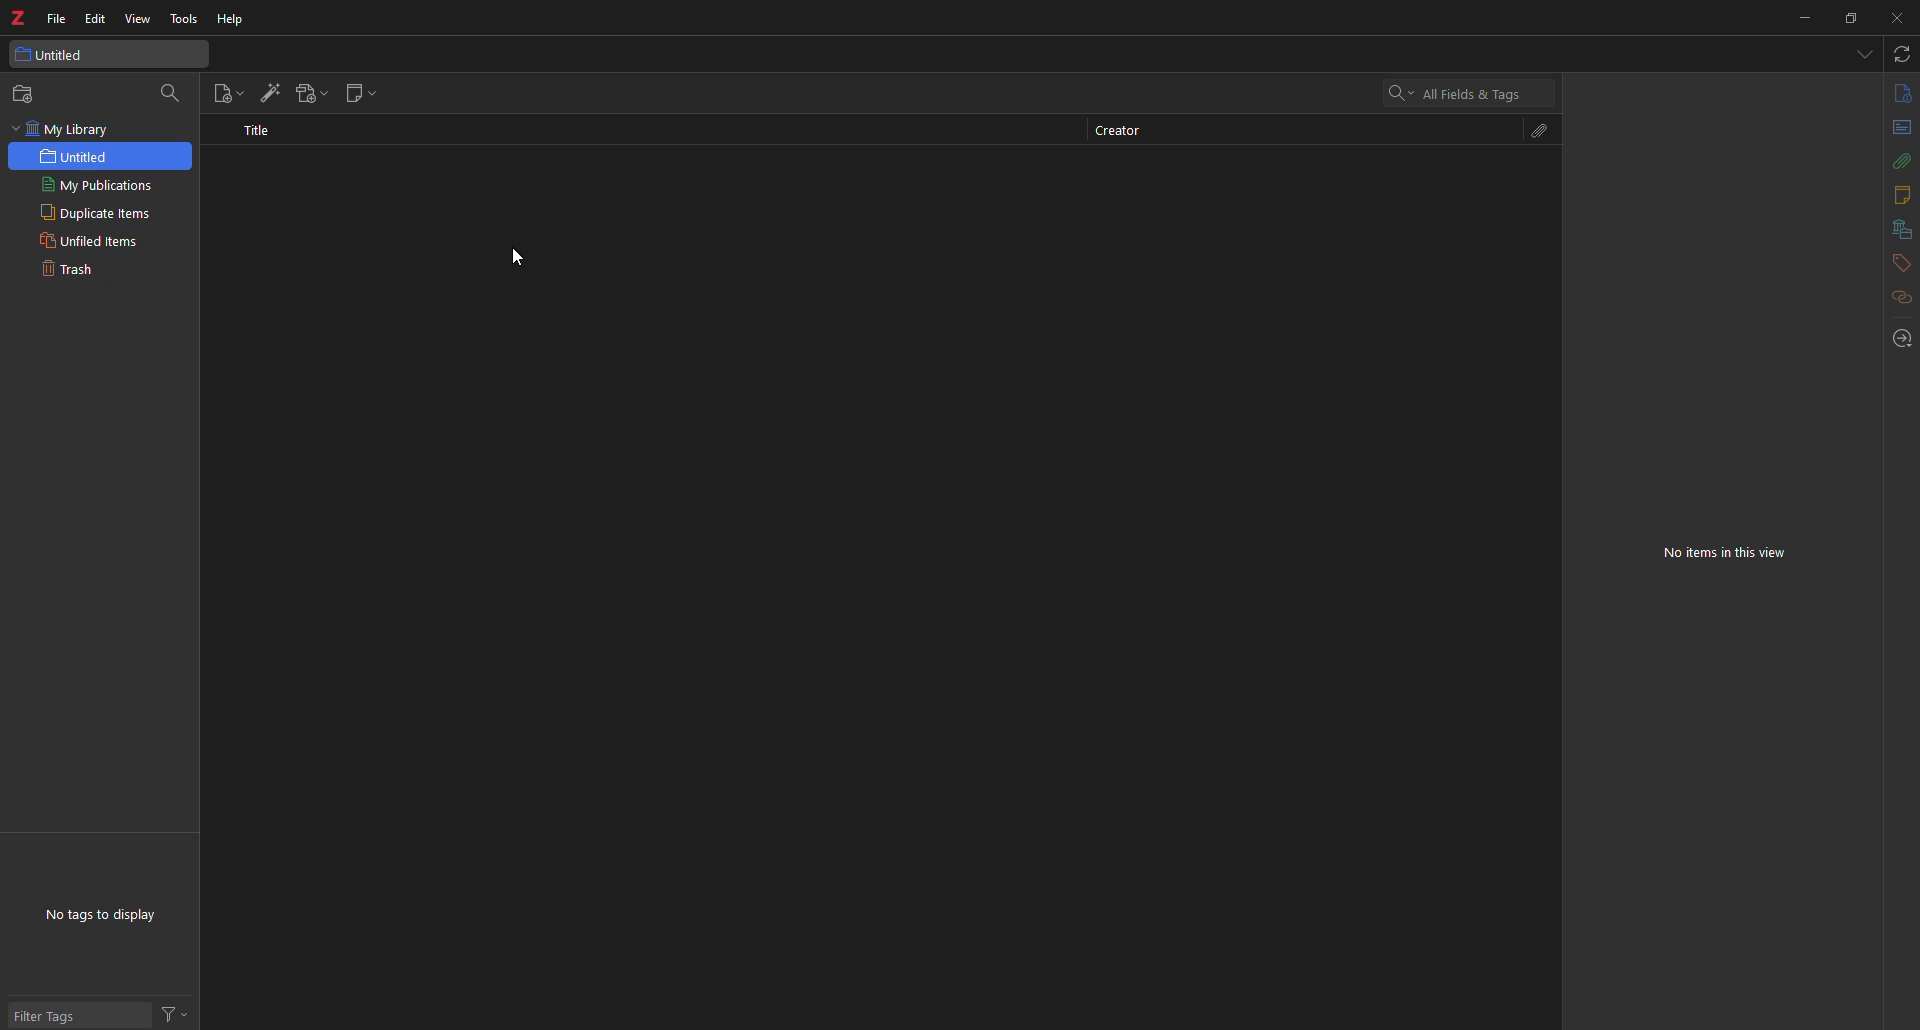 This screenshot has width=1920, height=1030. Describe the element at coordinates (1854, 17) in the screenshot. I see `maximize` at that location.